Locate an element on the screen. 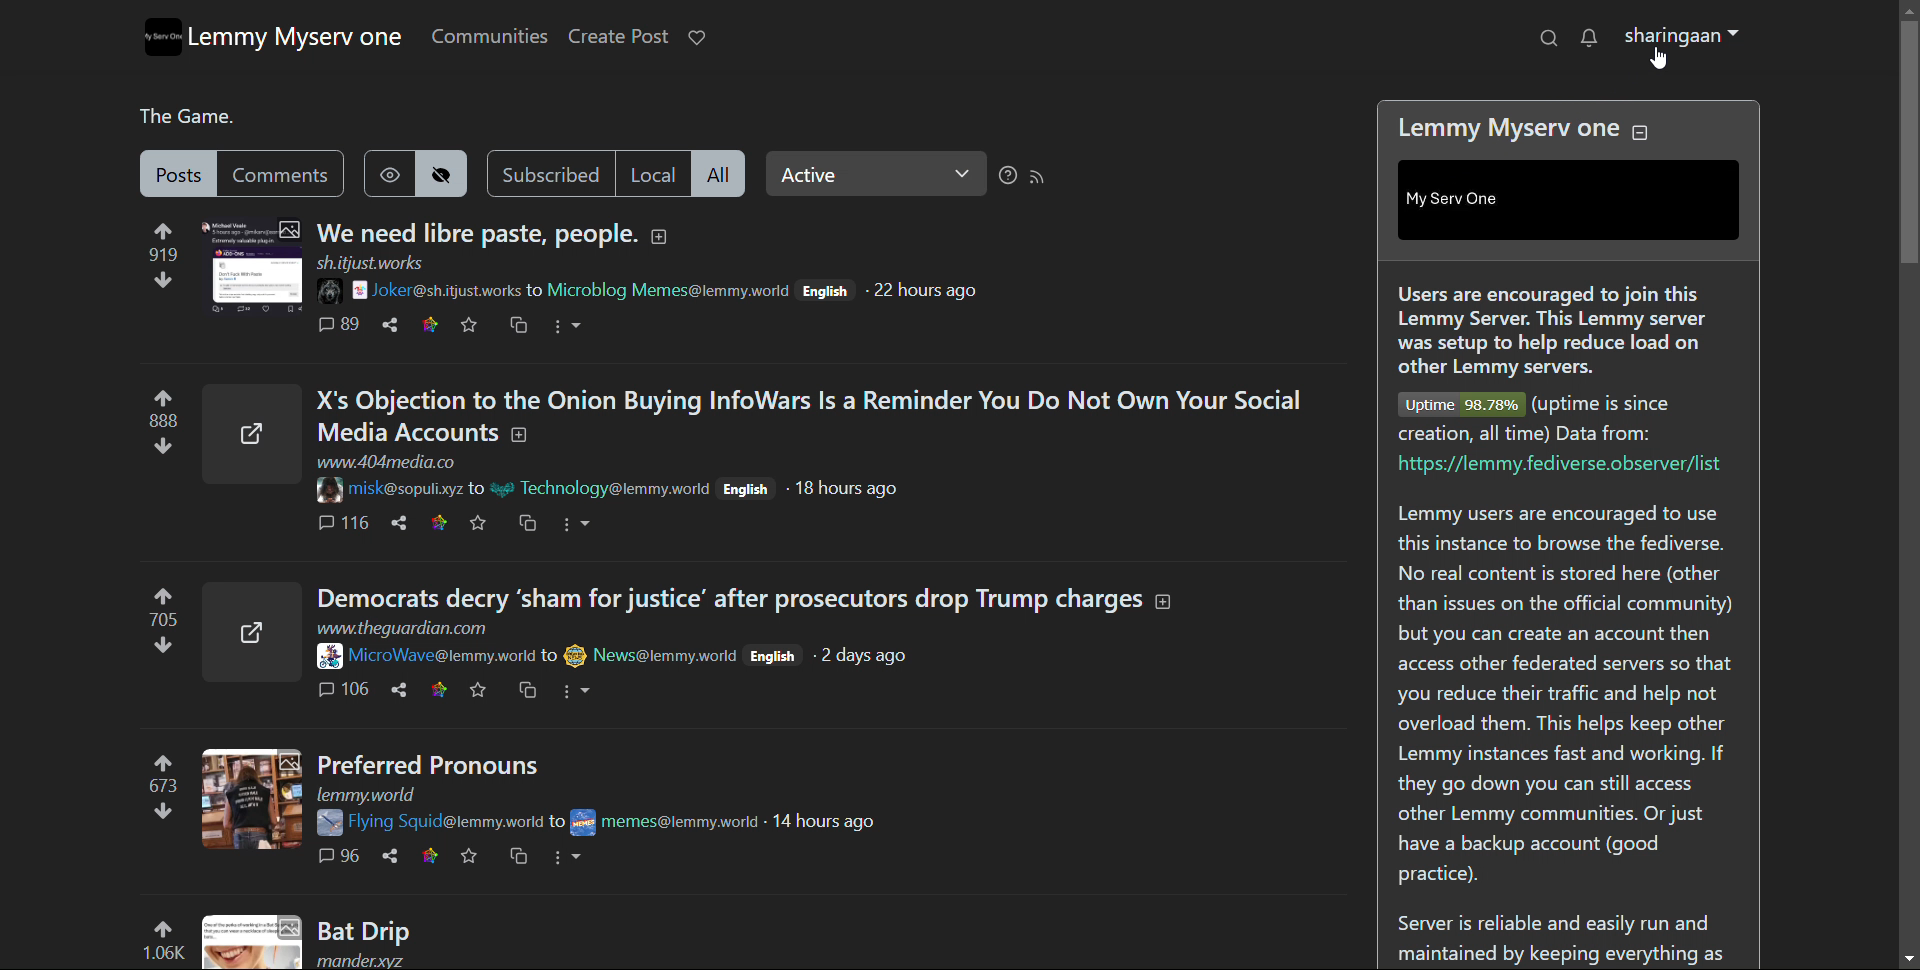 The height and width of the screenshot is (970, 1920). Bat Drip is located at coordinates (373, 928).